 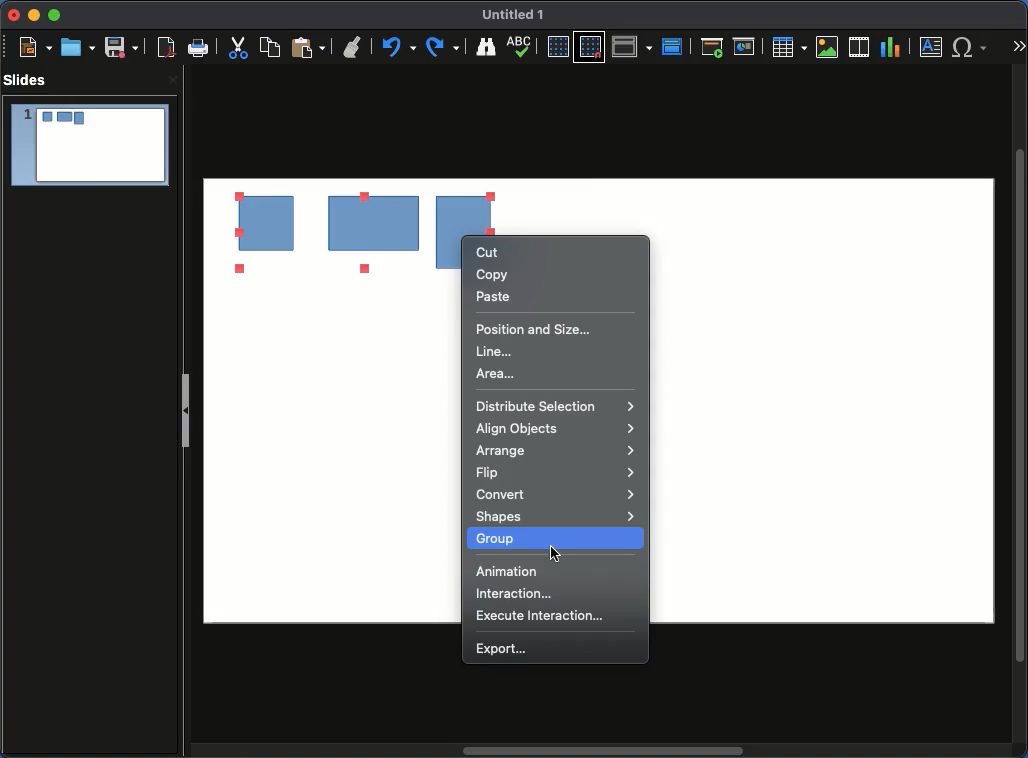 I want to click on Group, so click(x=506, y=538).